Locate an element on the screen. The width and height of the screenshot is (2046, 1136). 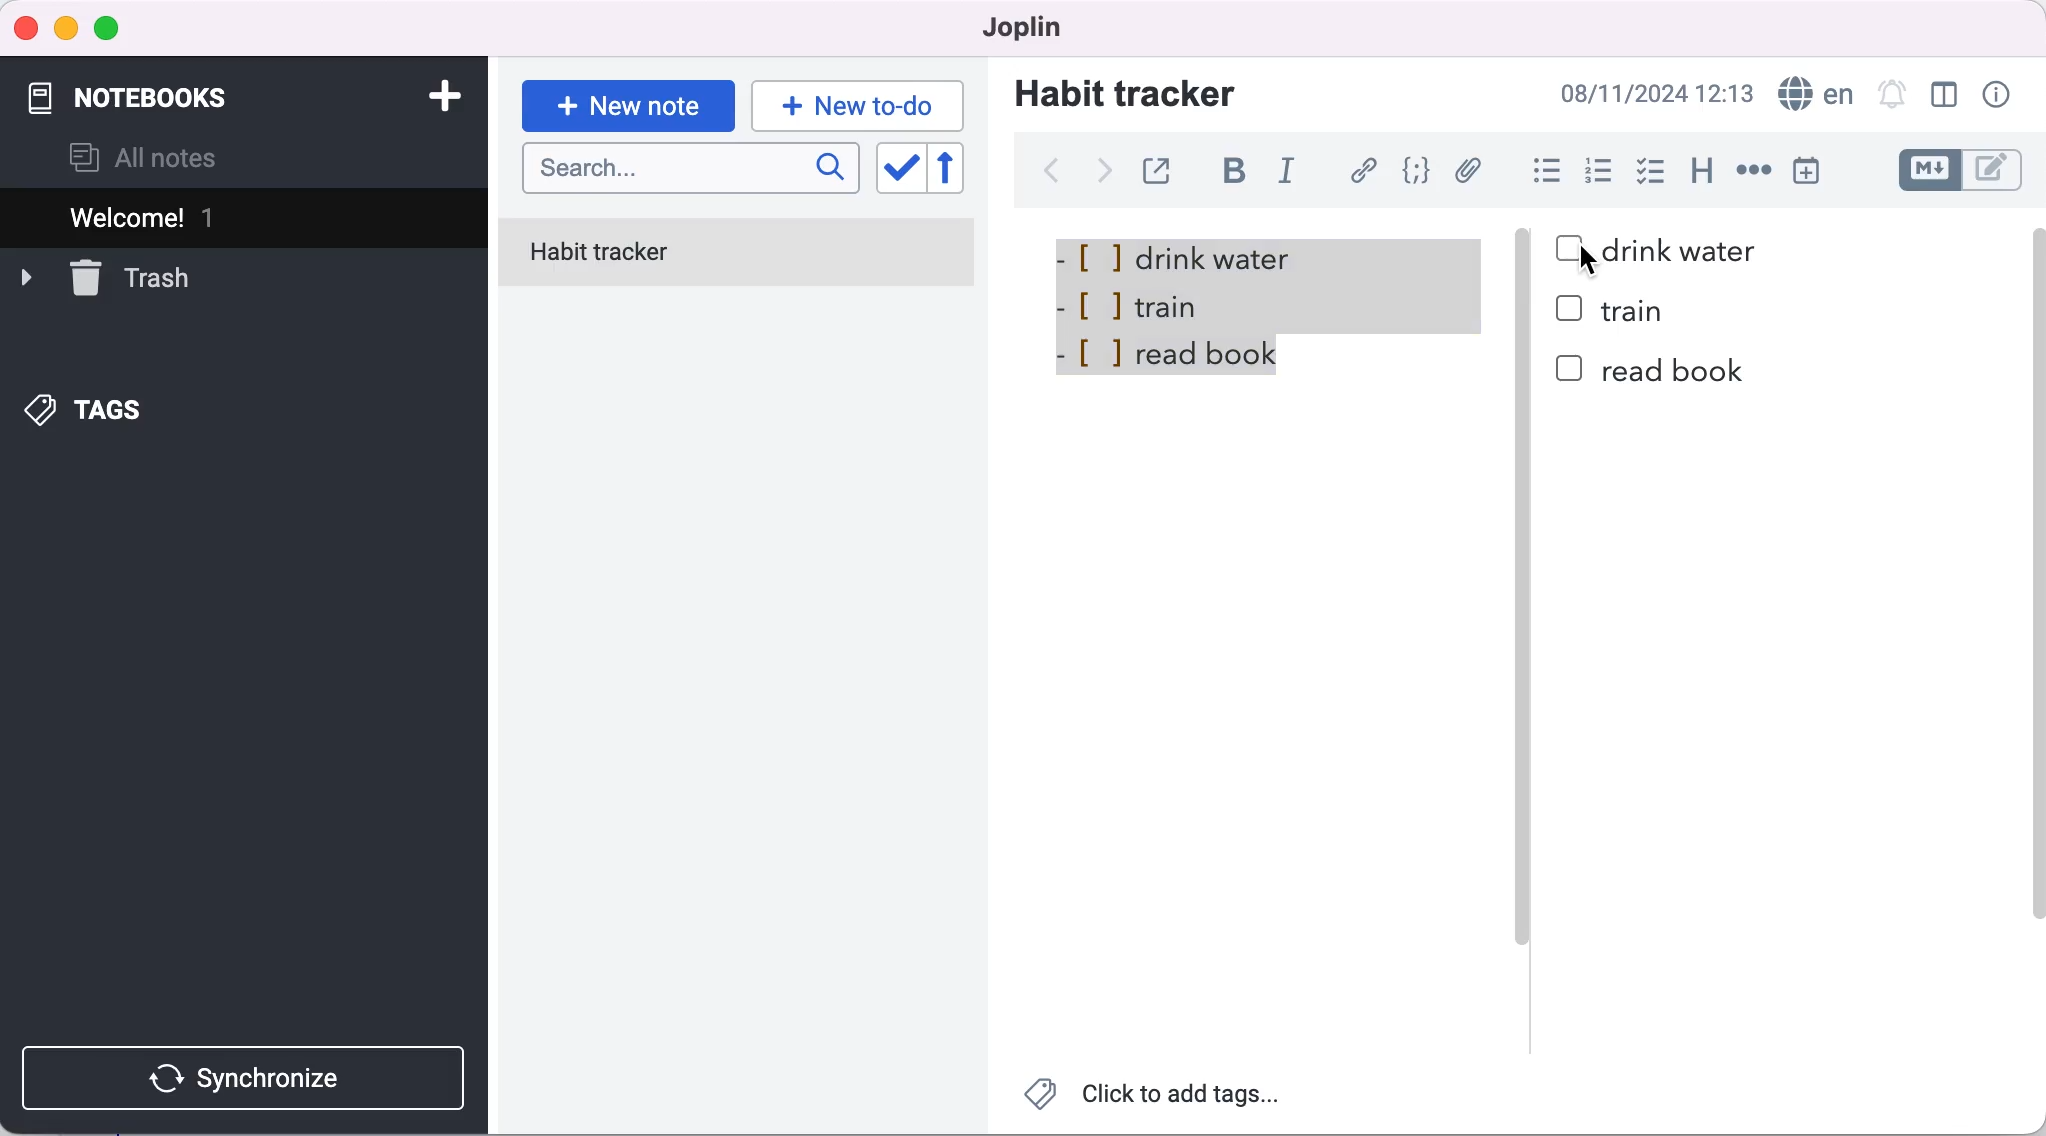
attach file is located at coordinates (1472, 170).